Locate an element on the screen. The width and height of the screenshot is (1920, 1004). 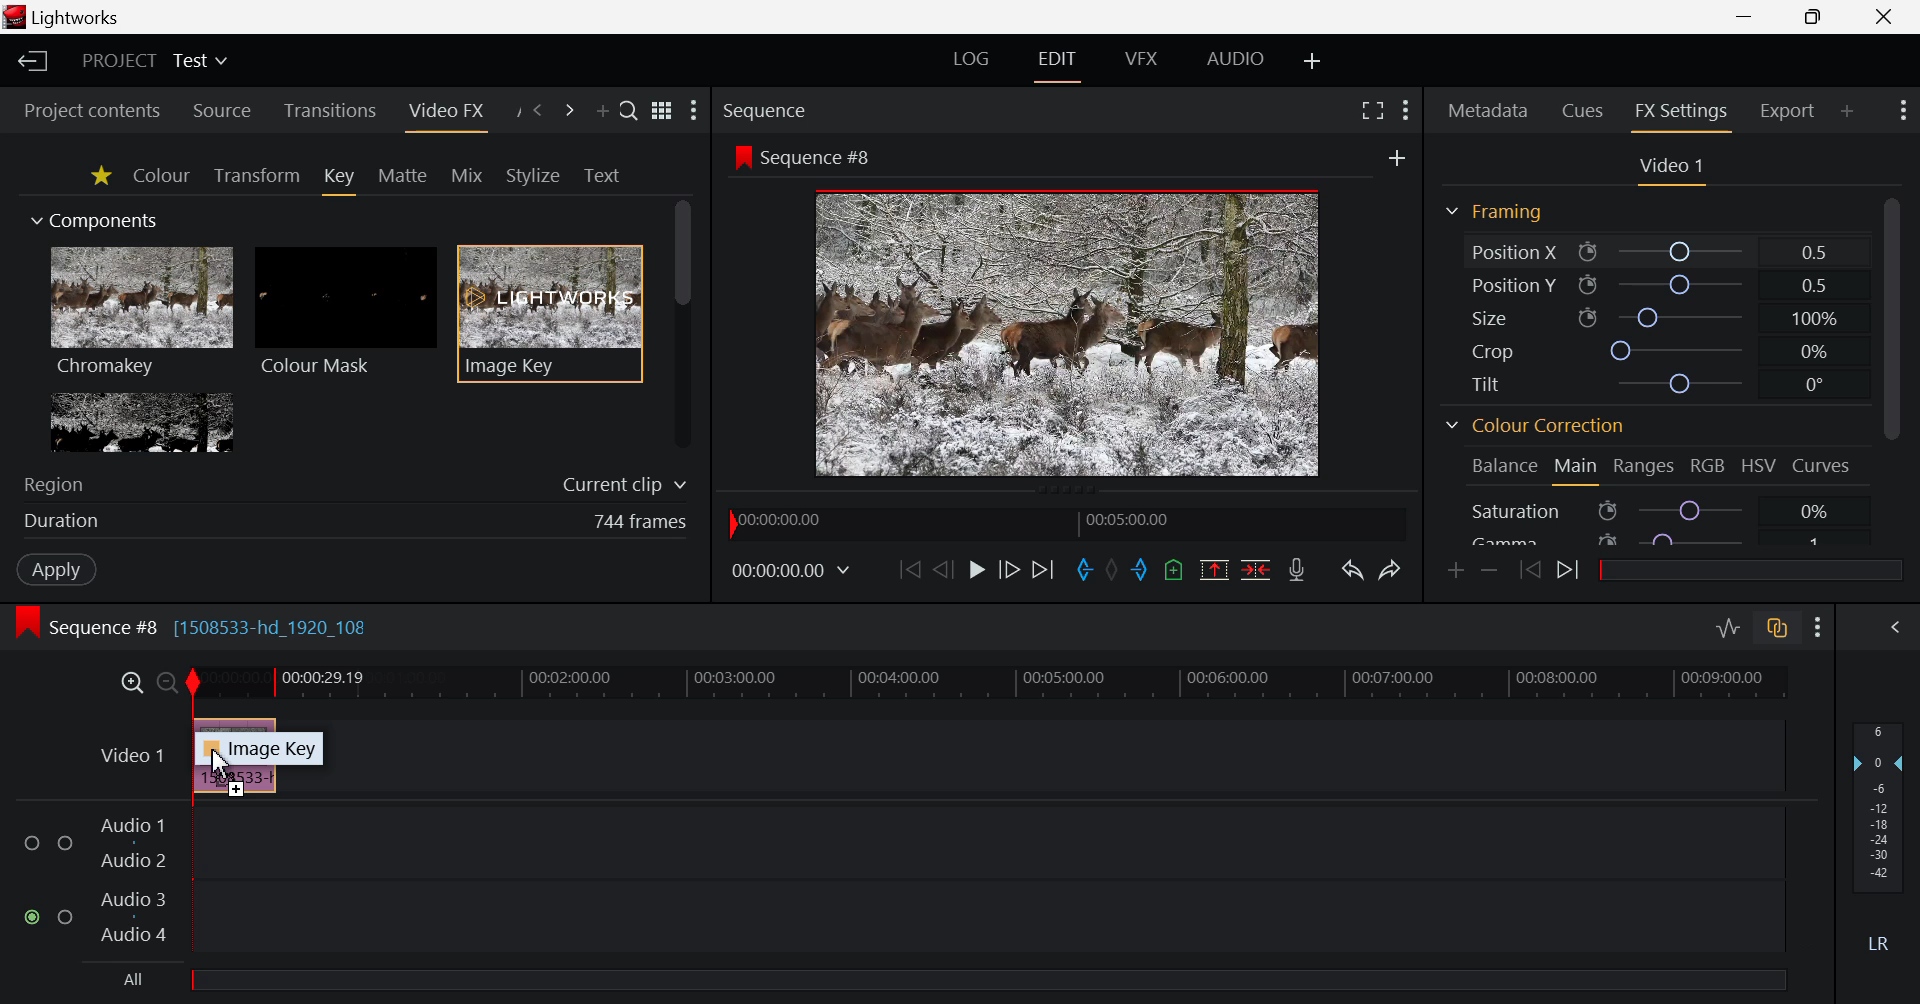
icon is located at coordinates (1590, 254).